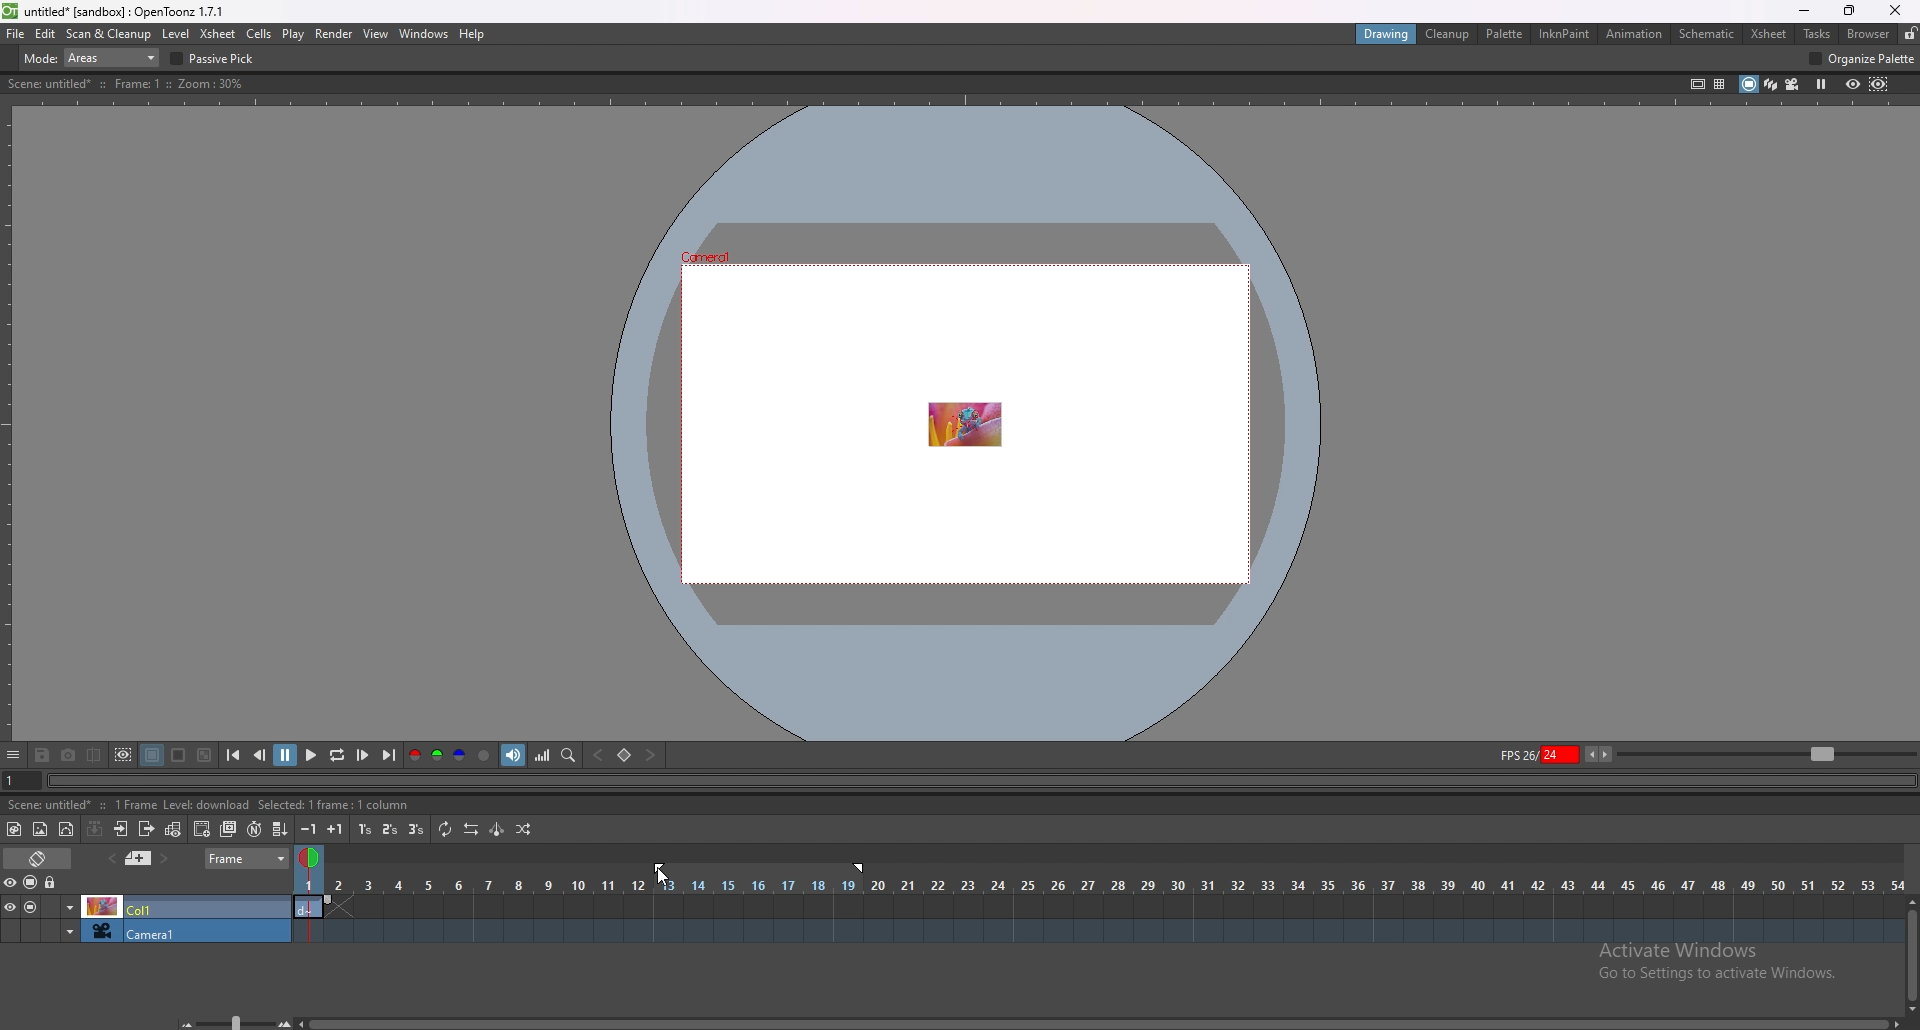 The width and height of the screenshot is (1920, 1030). I want to click on inknpaint, so click(1564, 33).